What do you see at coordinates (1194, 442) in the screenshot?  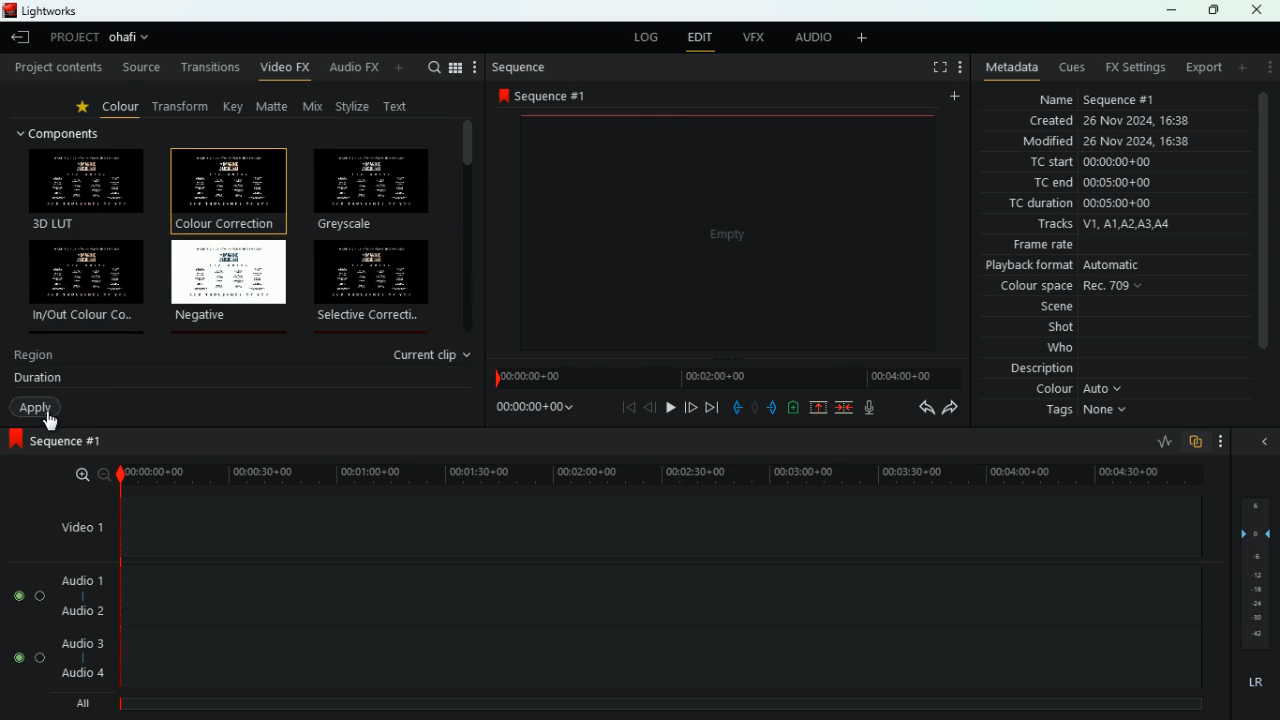 I see `overlap` at bounding box center [1194, 442].